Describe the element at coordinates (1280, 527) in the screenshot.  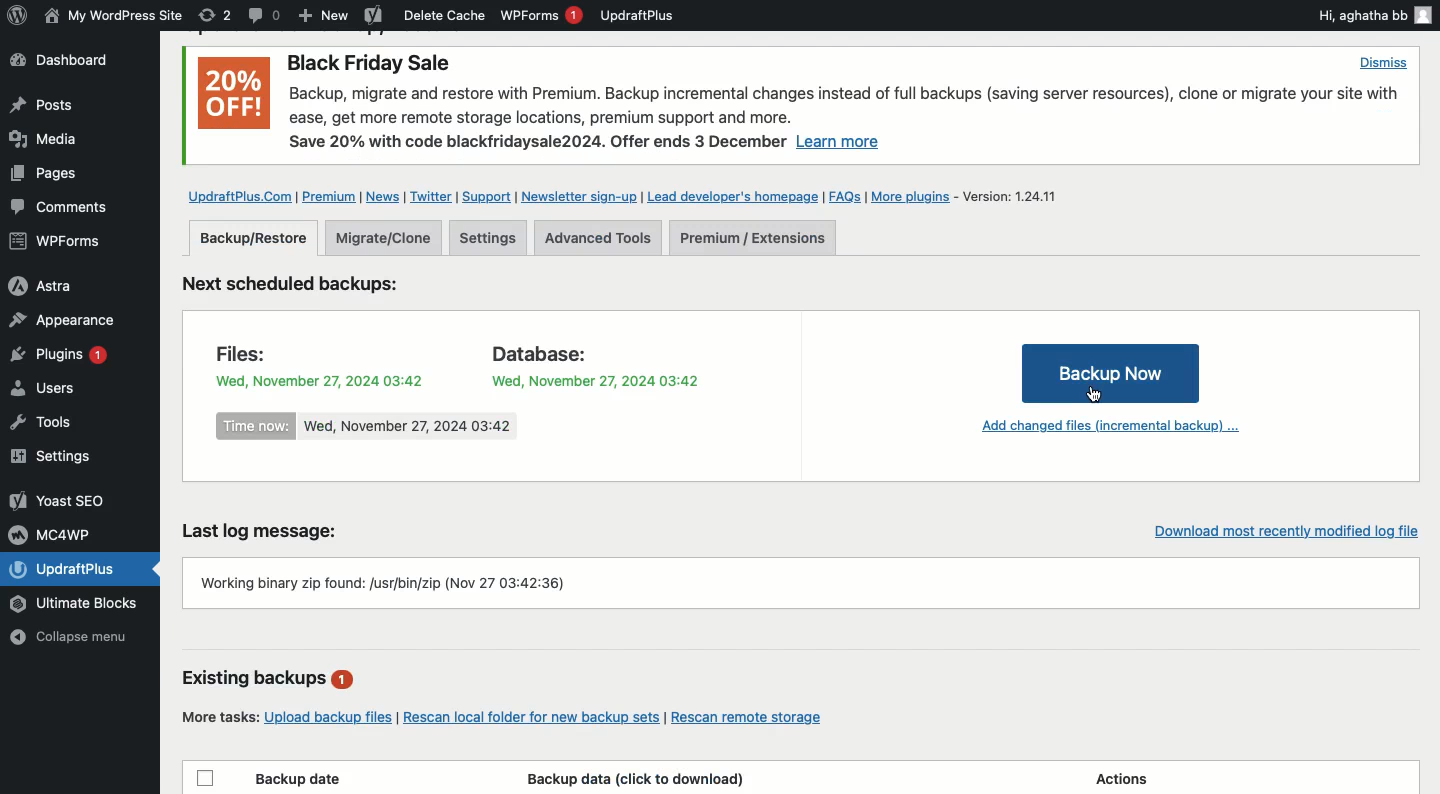
I see `Download most recently modified log file` at that location.